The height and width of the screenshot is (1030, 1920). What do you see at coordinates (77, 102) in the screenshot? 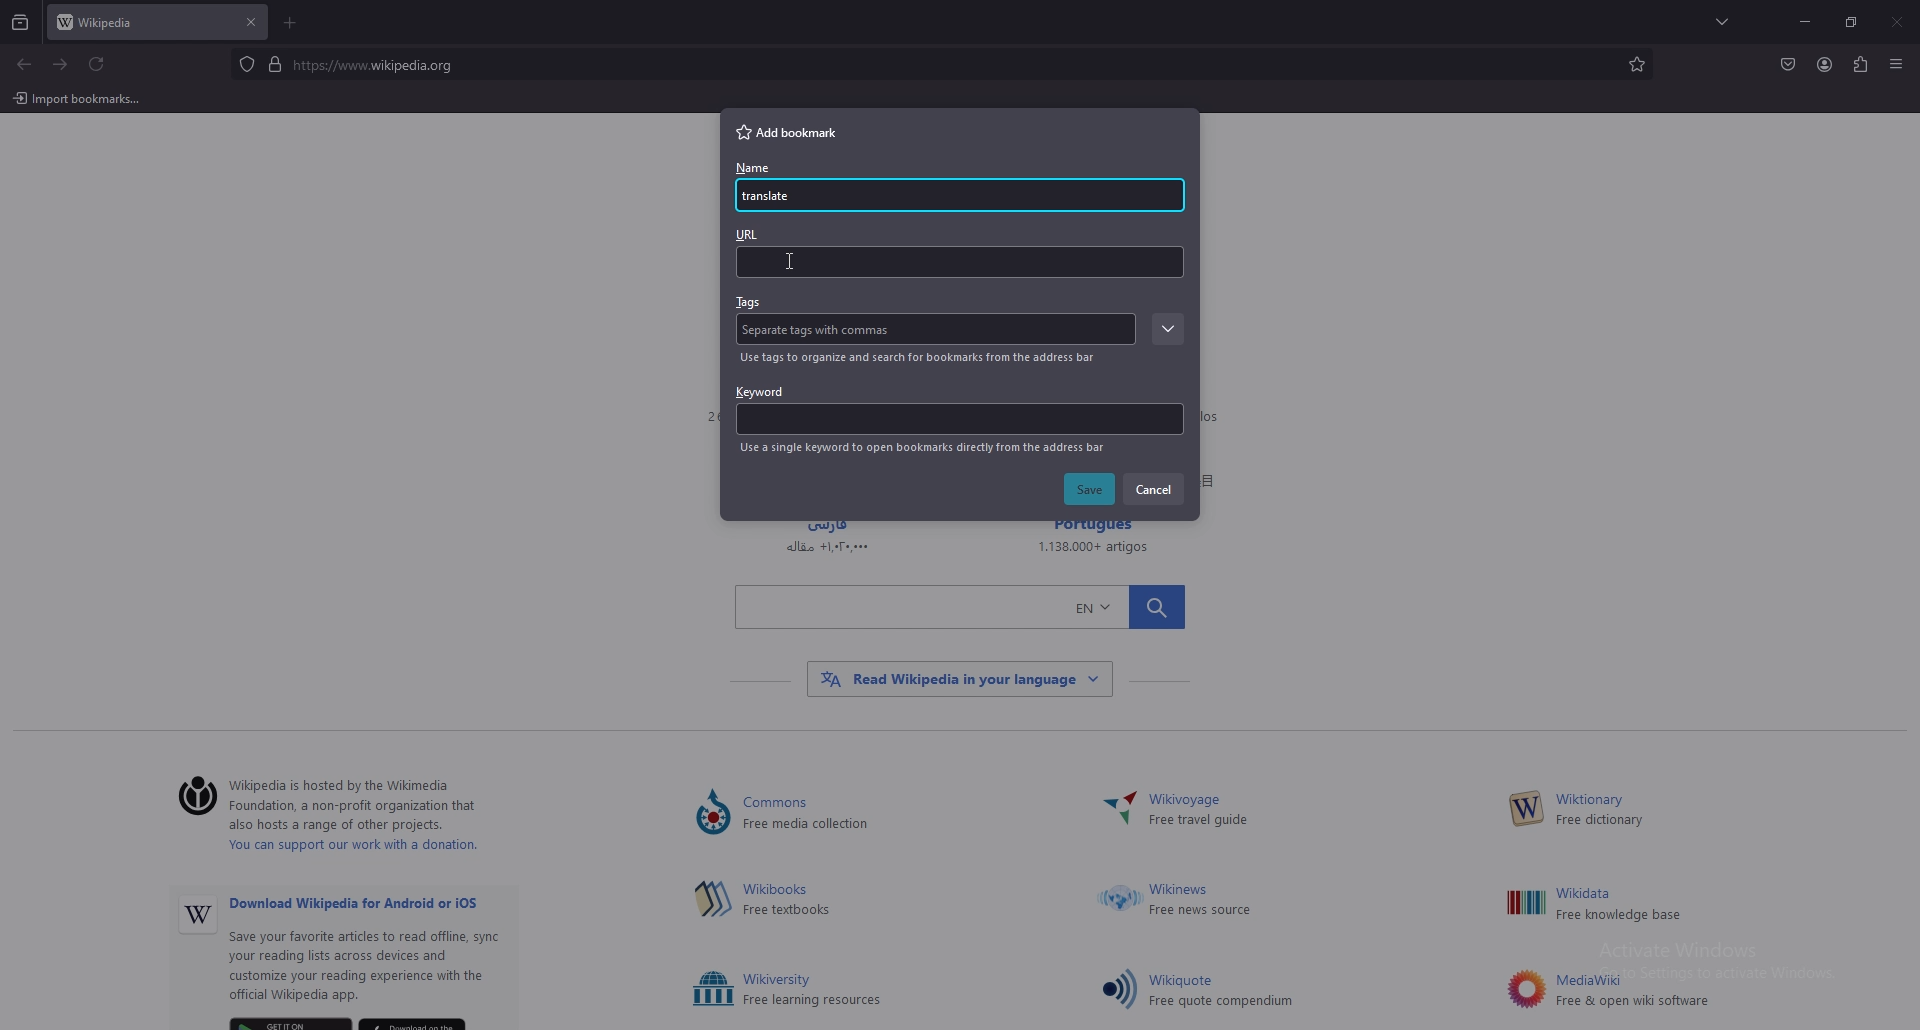
I see `` at bounding box center [77, 102].